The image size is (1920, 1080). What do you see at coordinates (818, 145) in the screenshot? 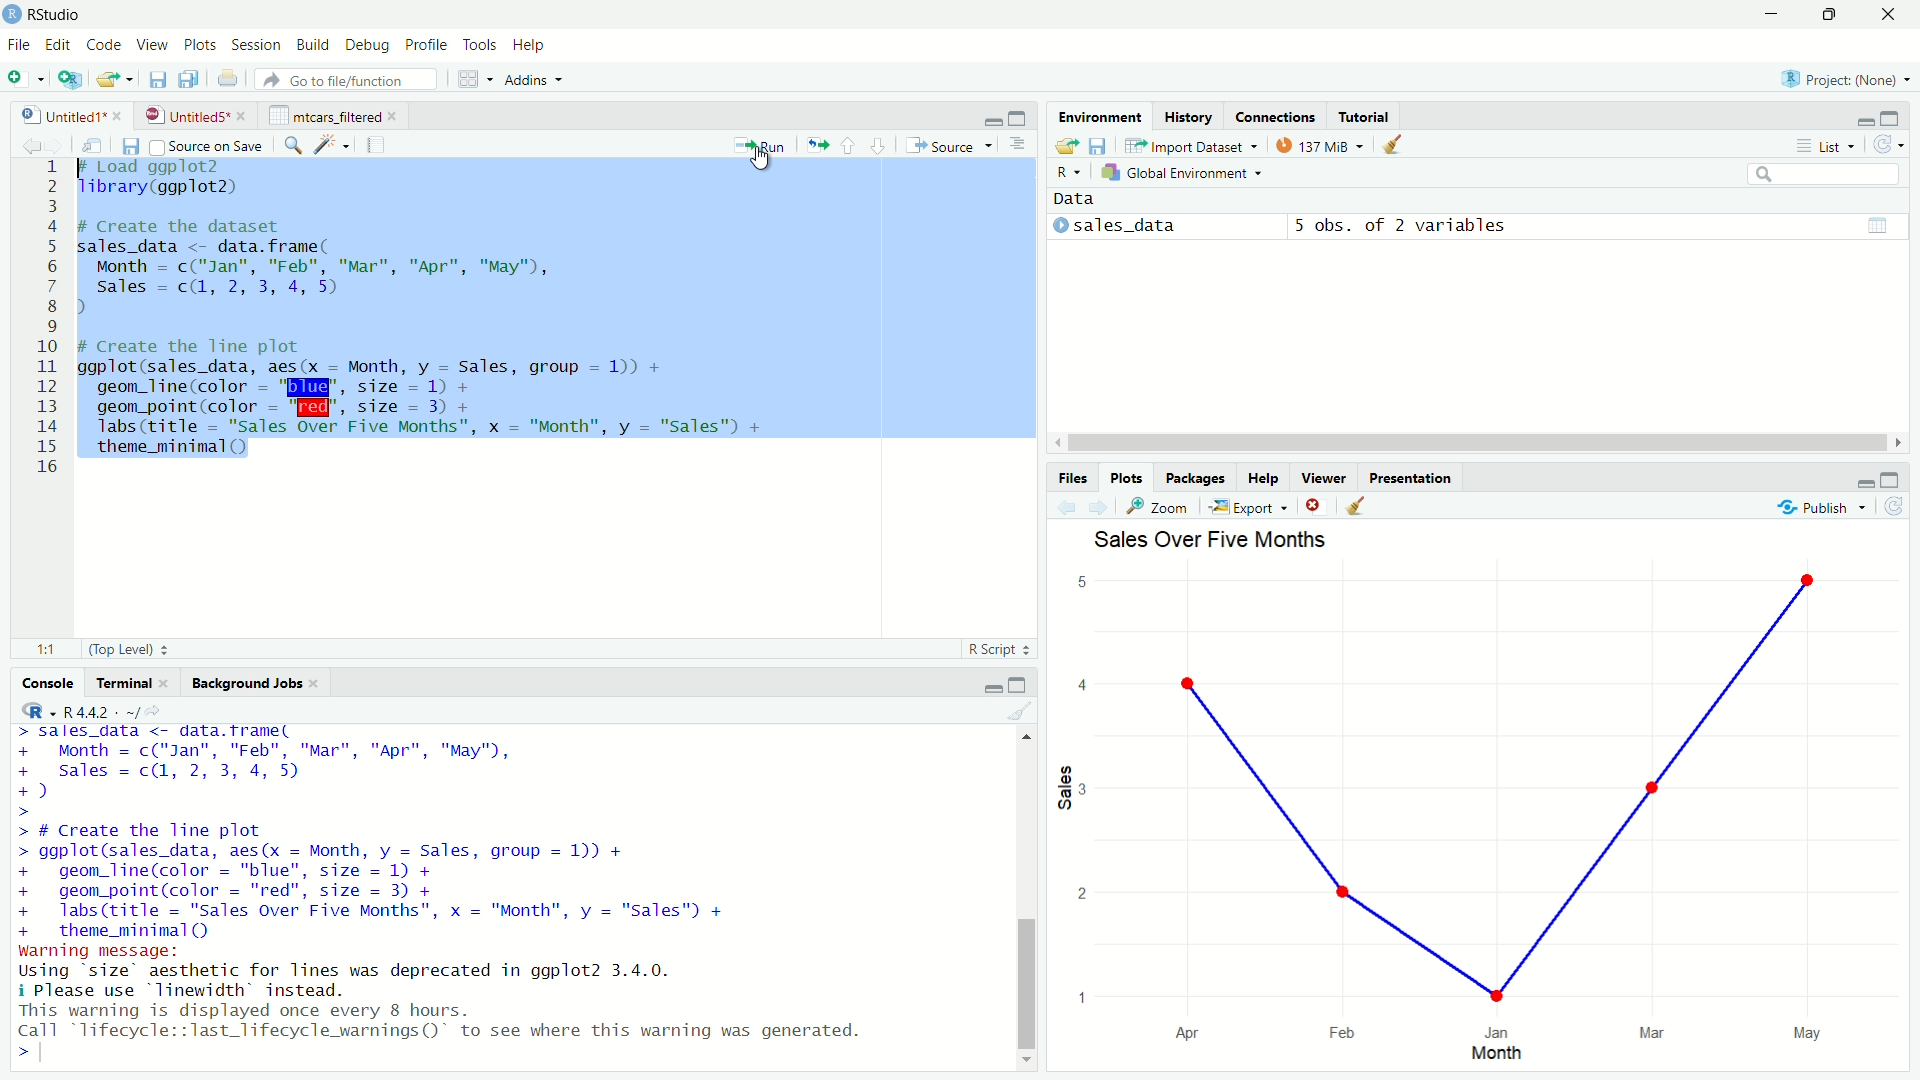
I see `re-run the previous section` at bounding box center [818, 145].